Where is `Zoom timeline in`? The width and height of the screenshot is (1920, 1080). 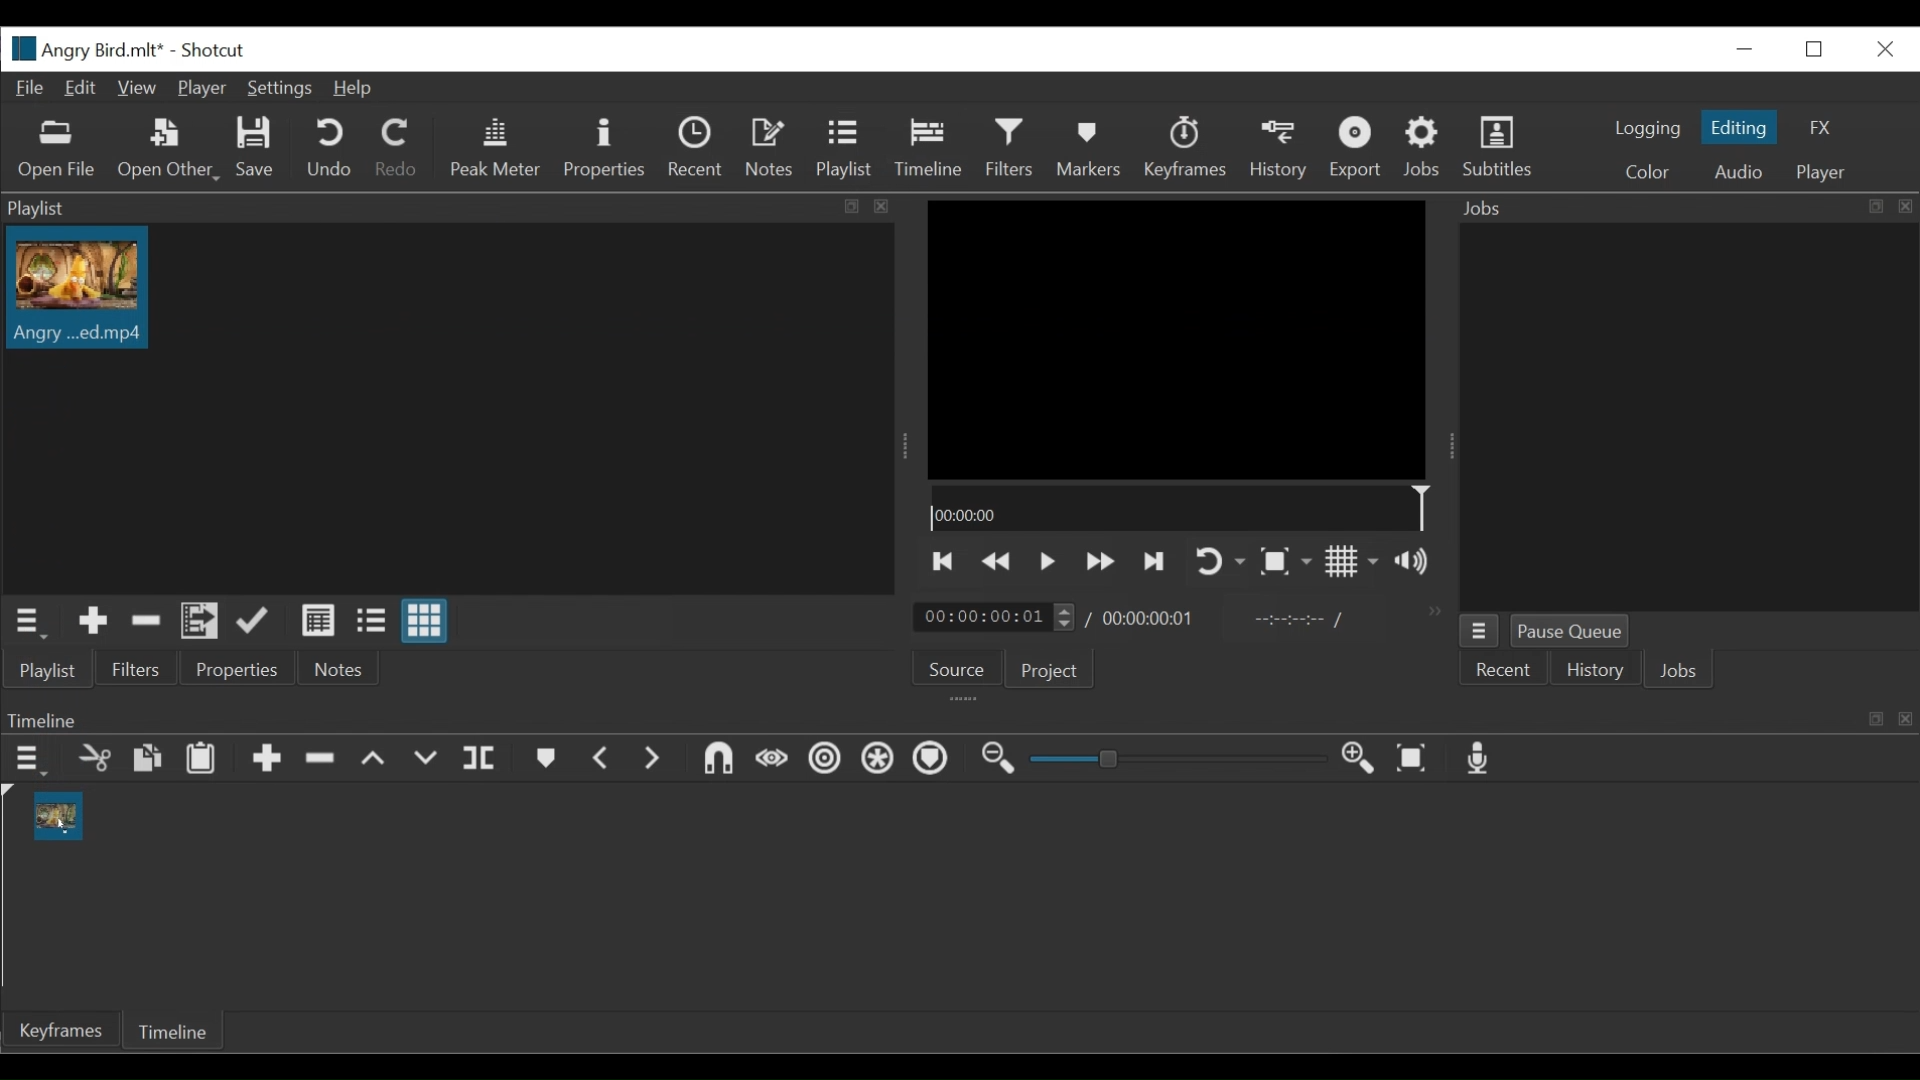
Zoom timeline in is located at coordinates (1361, 761).